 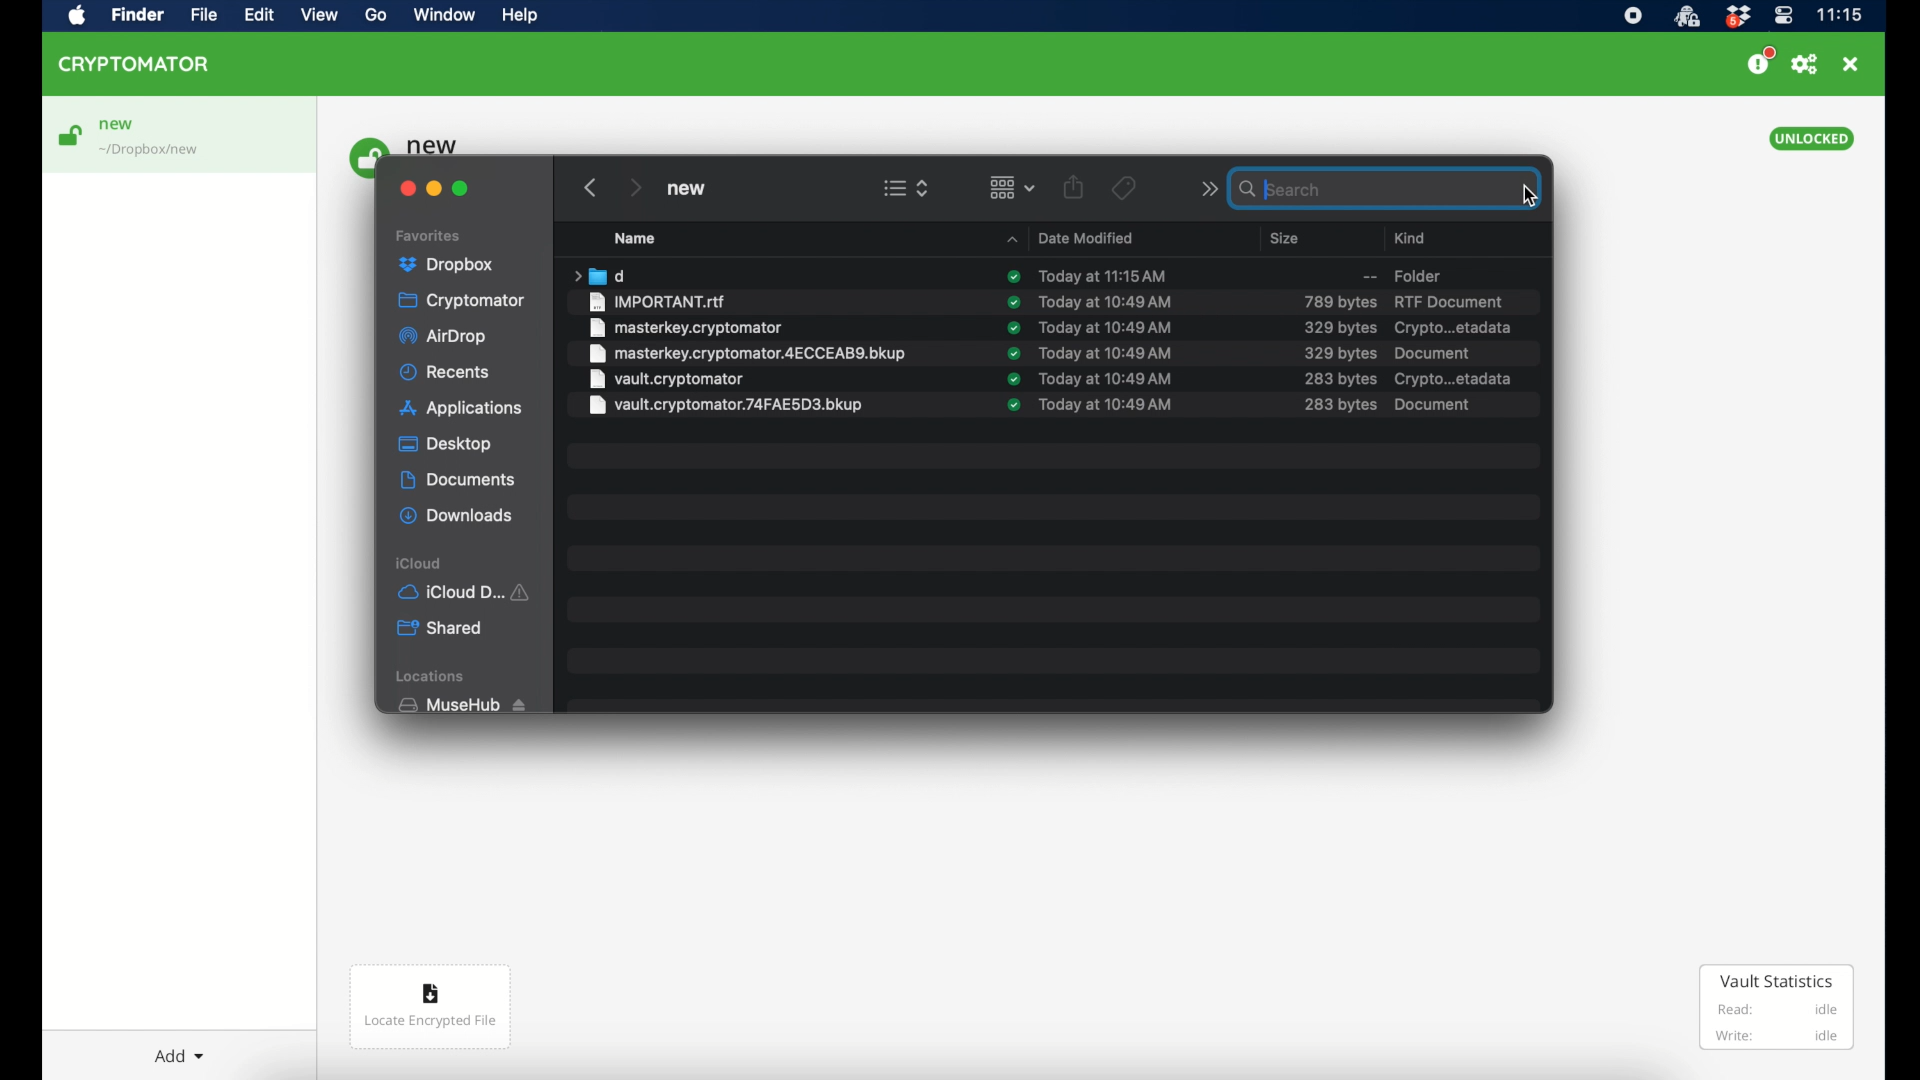 What do you see at coordinates (693, 186) in the screenshot?
I see `new` at bounding box center [693, 186].